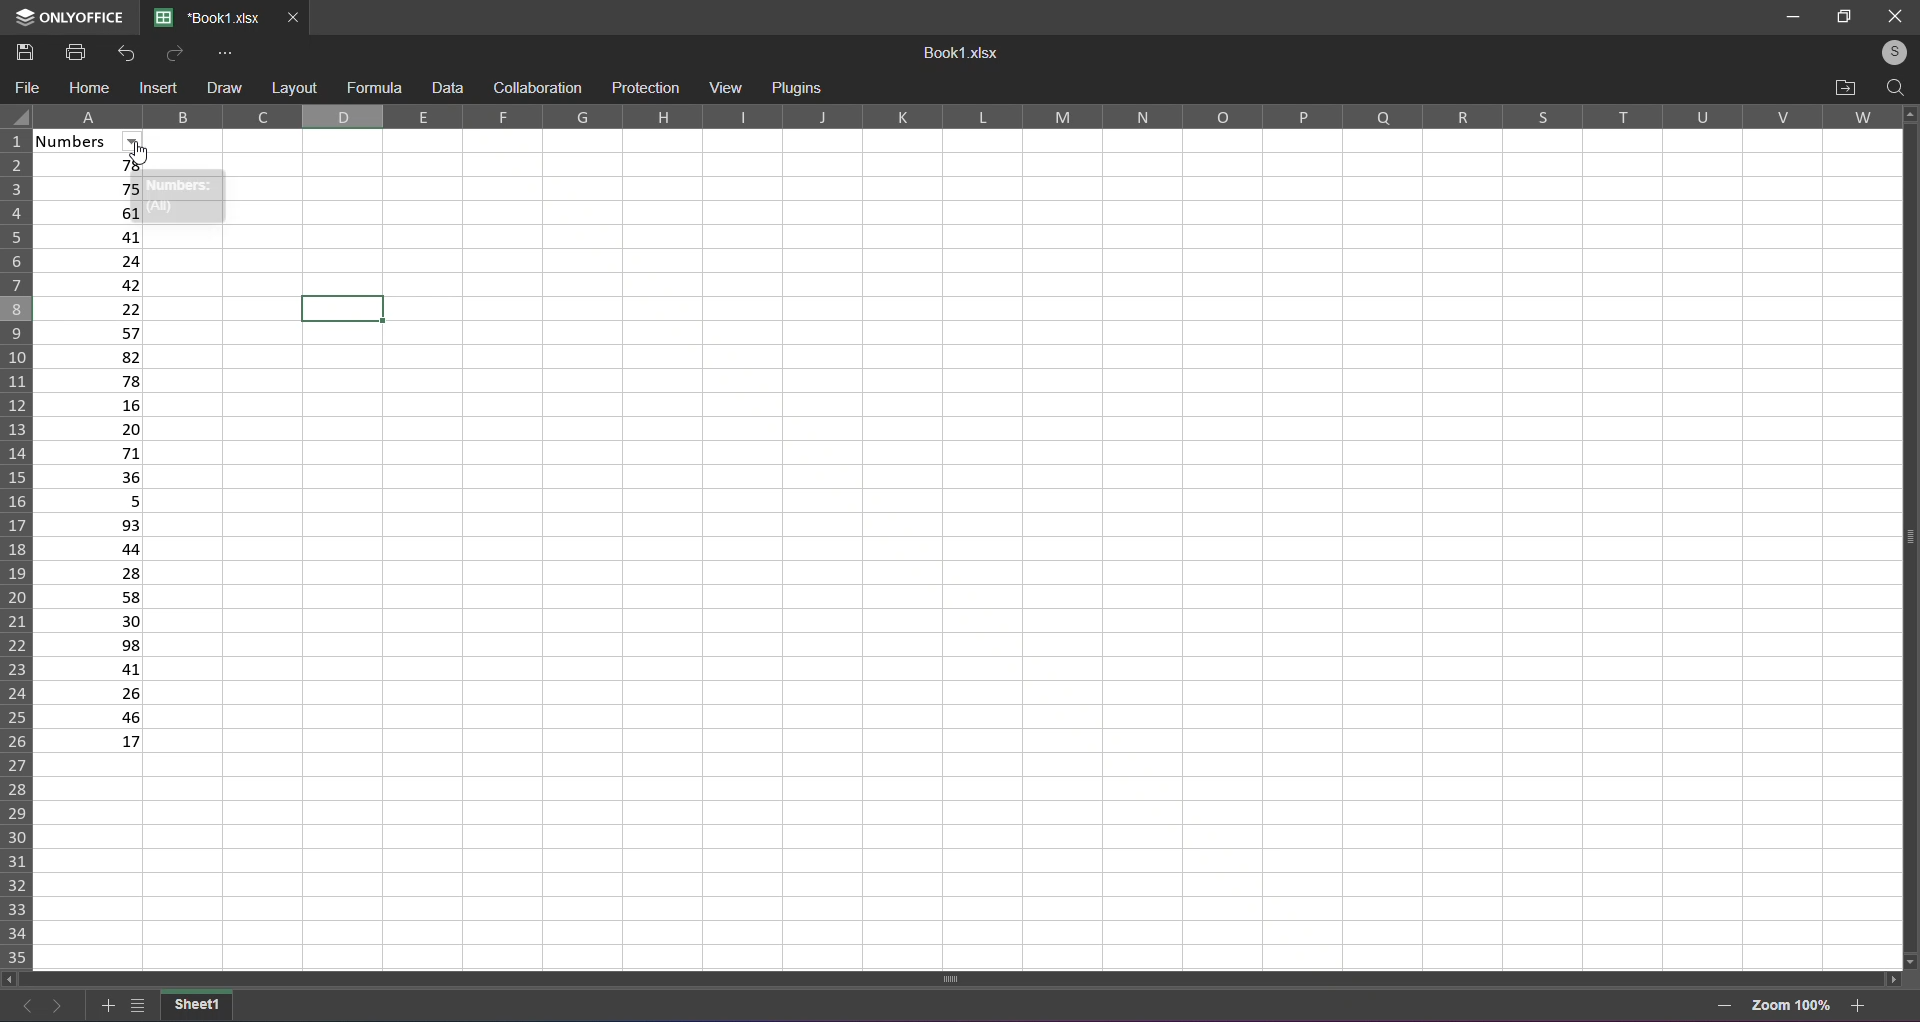 Image resolution: width=1920 pixels, height=1022 pixels. I want to click on 26, so click(90, 694).